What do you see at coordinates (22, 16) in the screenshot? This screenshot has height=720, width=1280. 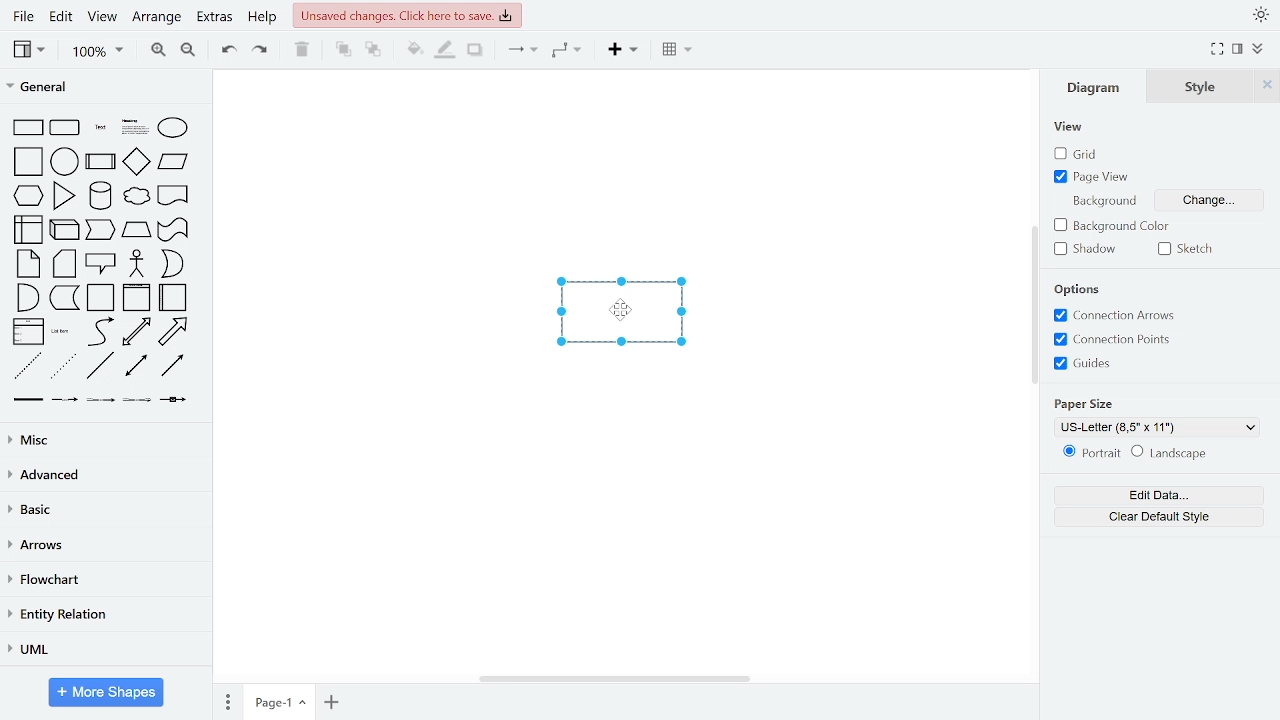 I see `file` at bounding box center [22, 16].